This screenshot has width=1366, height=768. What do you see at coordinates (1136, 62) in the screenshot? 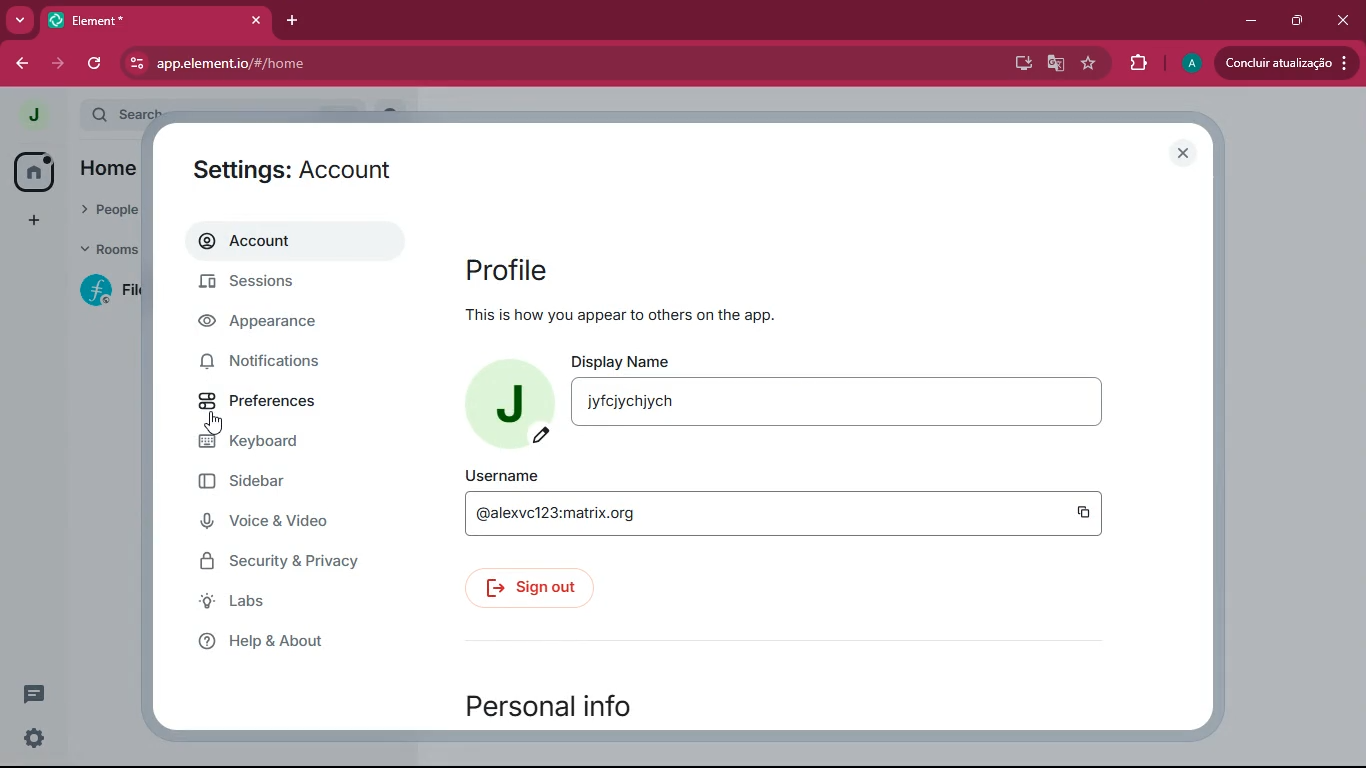
I see `extensions` at bounding box center [1136, 62].